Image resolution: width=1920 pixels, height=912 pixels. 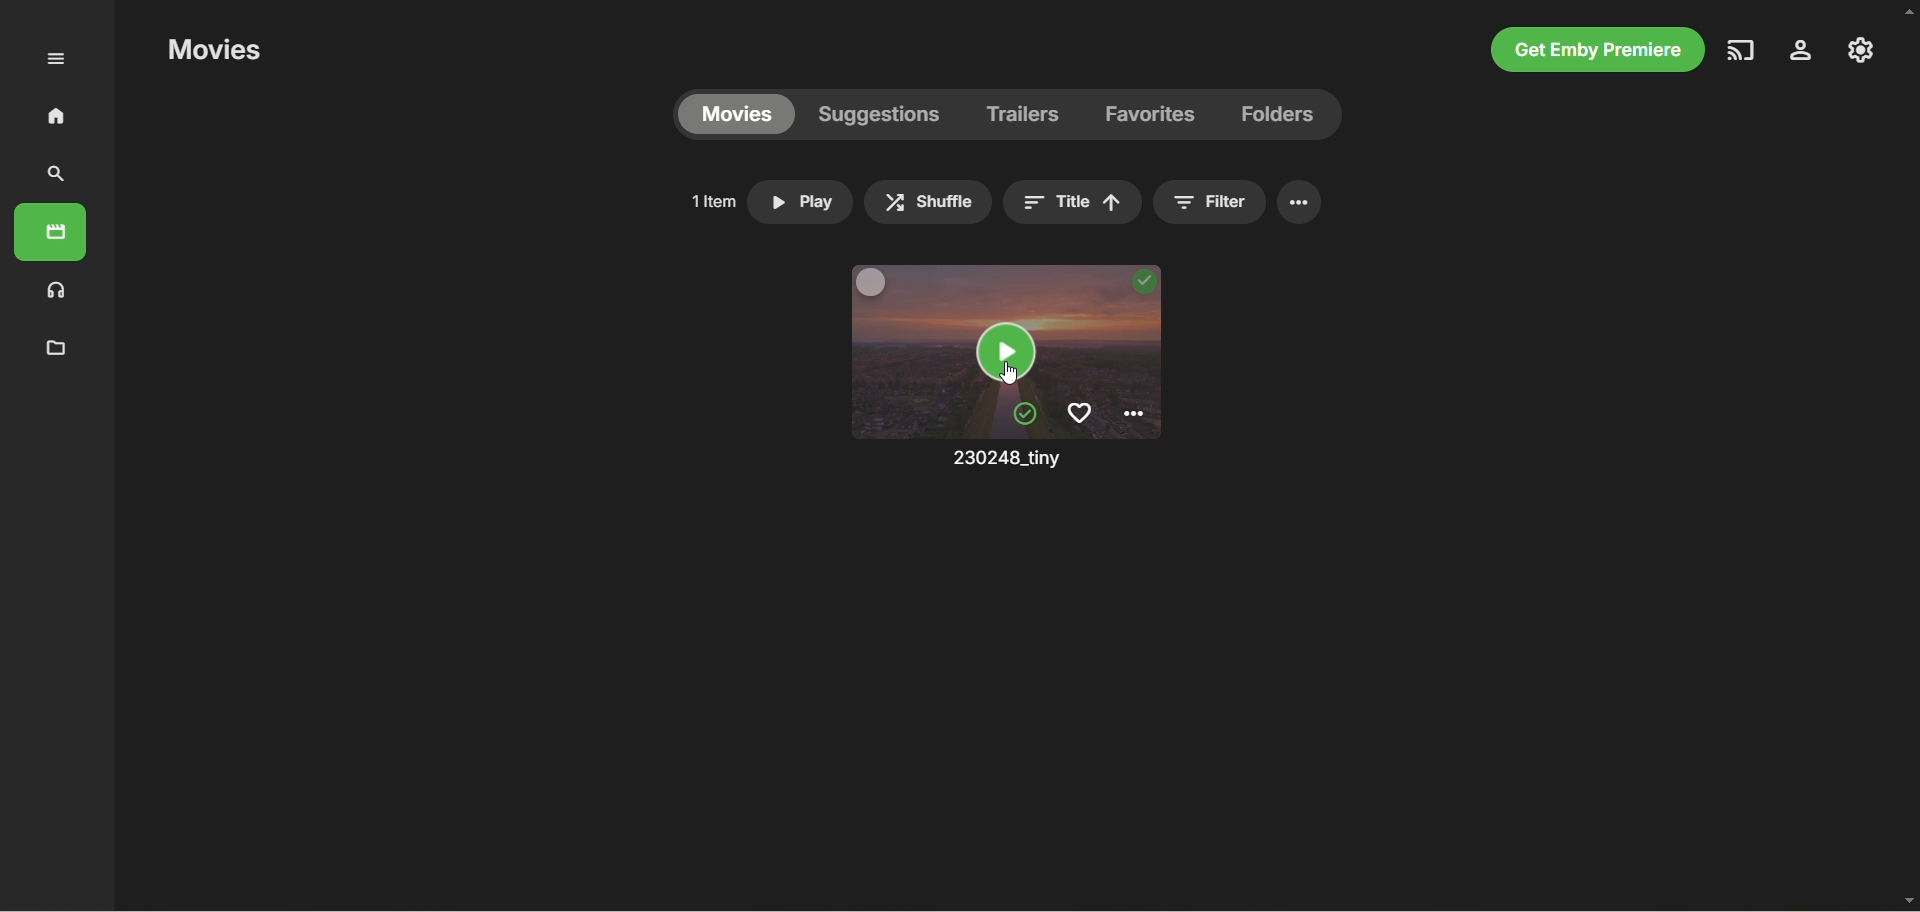 I want to click on favorites, so click(x=1153, y=117).